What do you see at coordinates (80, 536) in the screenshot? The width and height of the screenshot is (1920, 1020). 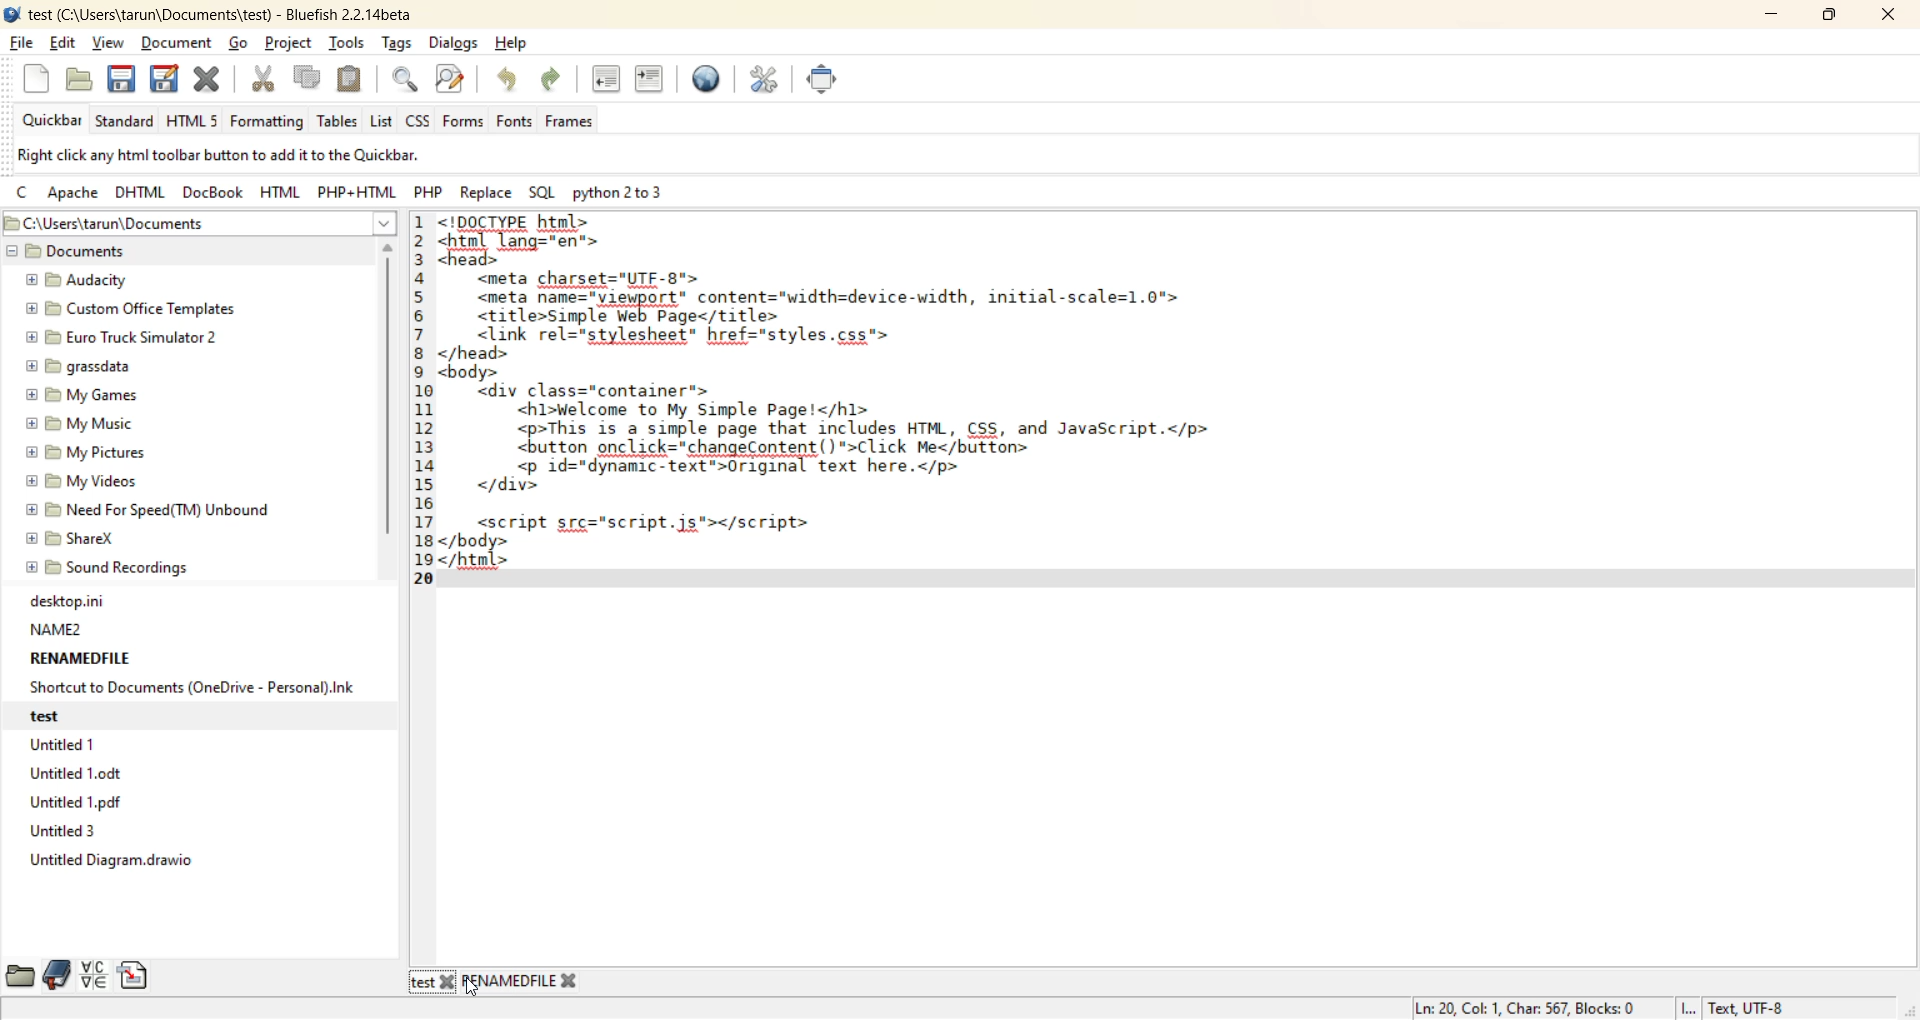 I see `ShareX` at bounding box center [80, 536].